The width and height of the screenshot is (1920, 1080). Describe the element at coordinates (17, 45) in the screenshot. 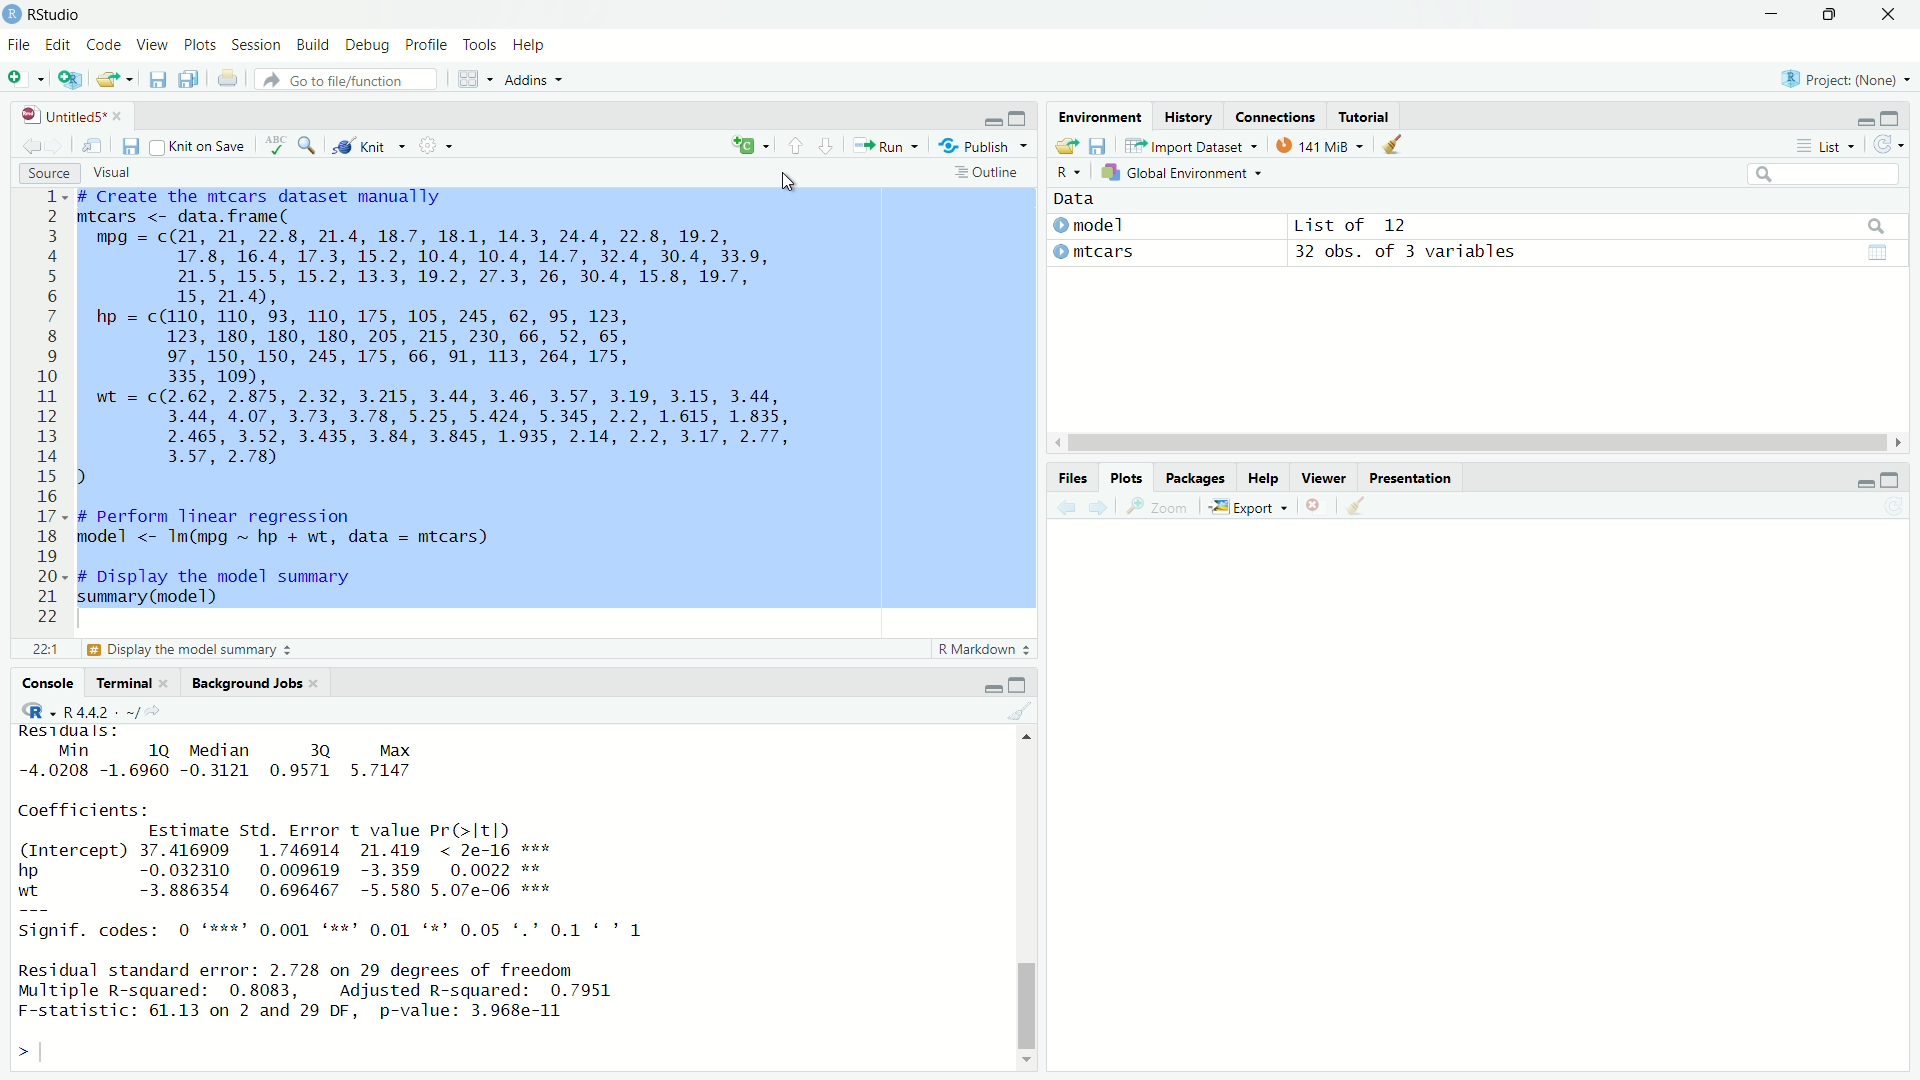

I see `file` at that location.